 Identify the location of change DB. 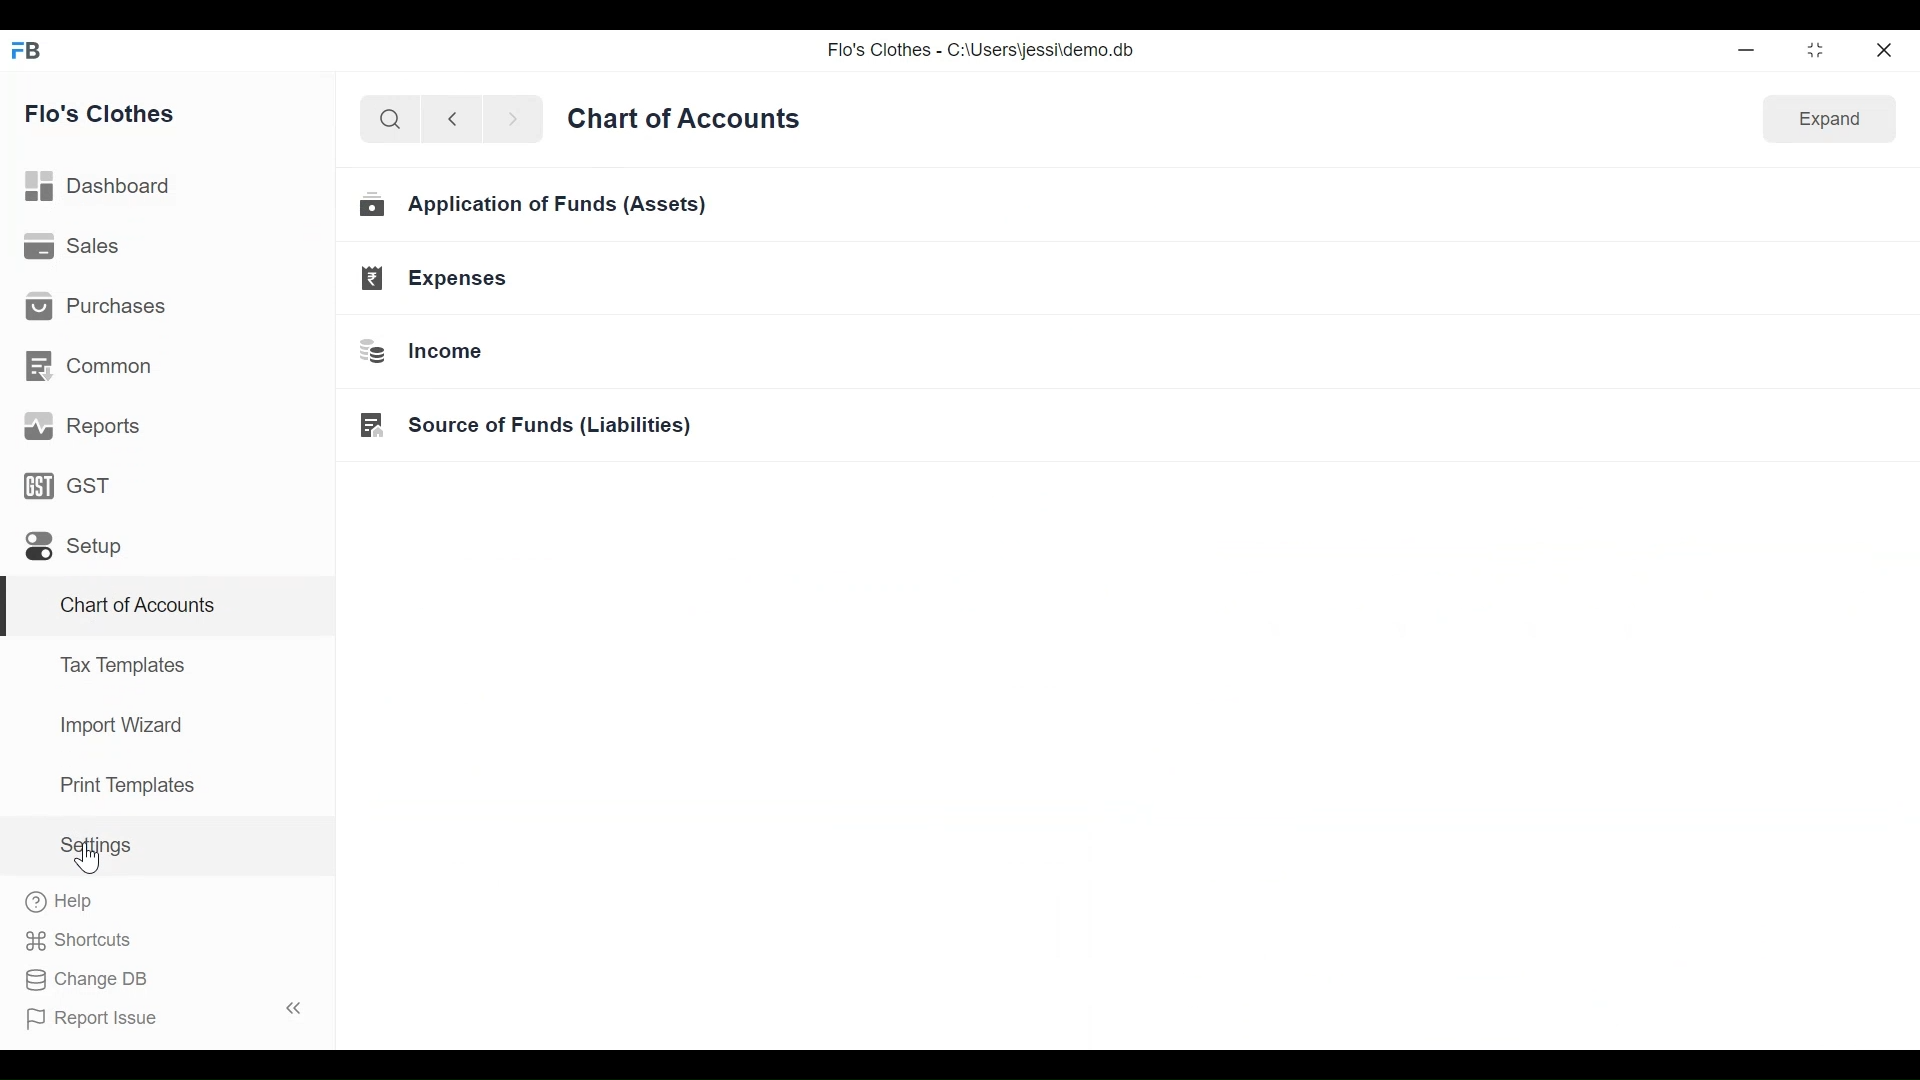
(84, 980).